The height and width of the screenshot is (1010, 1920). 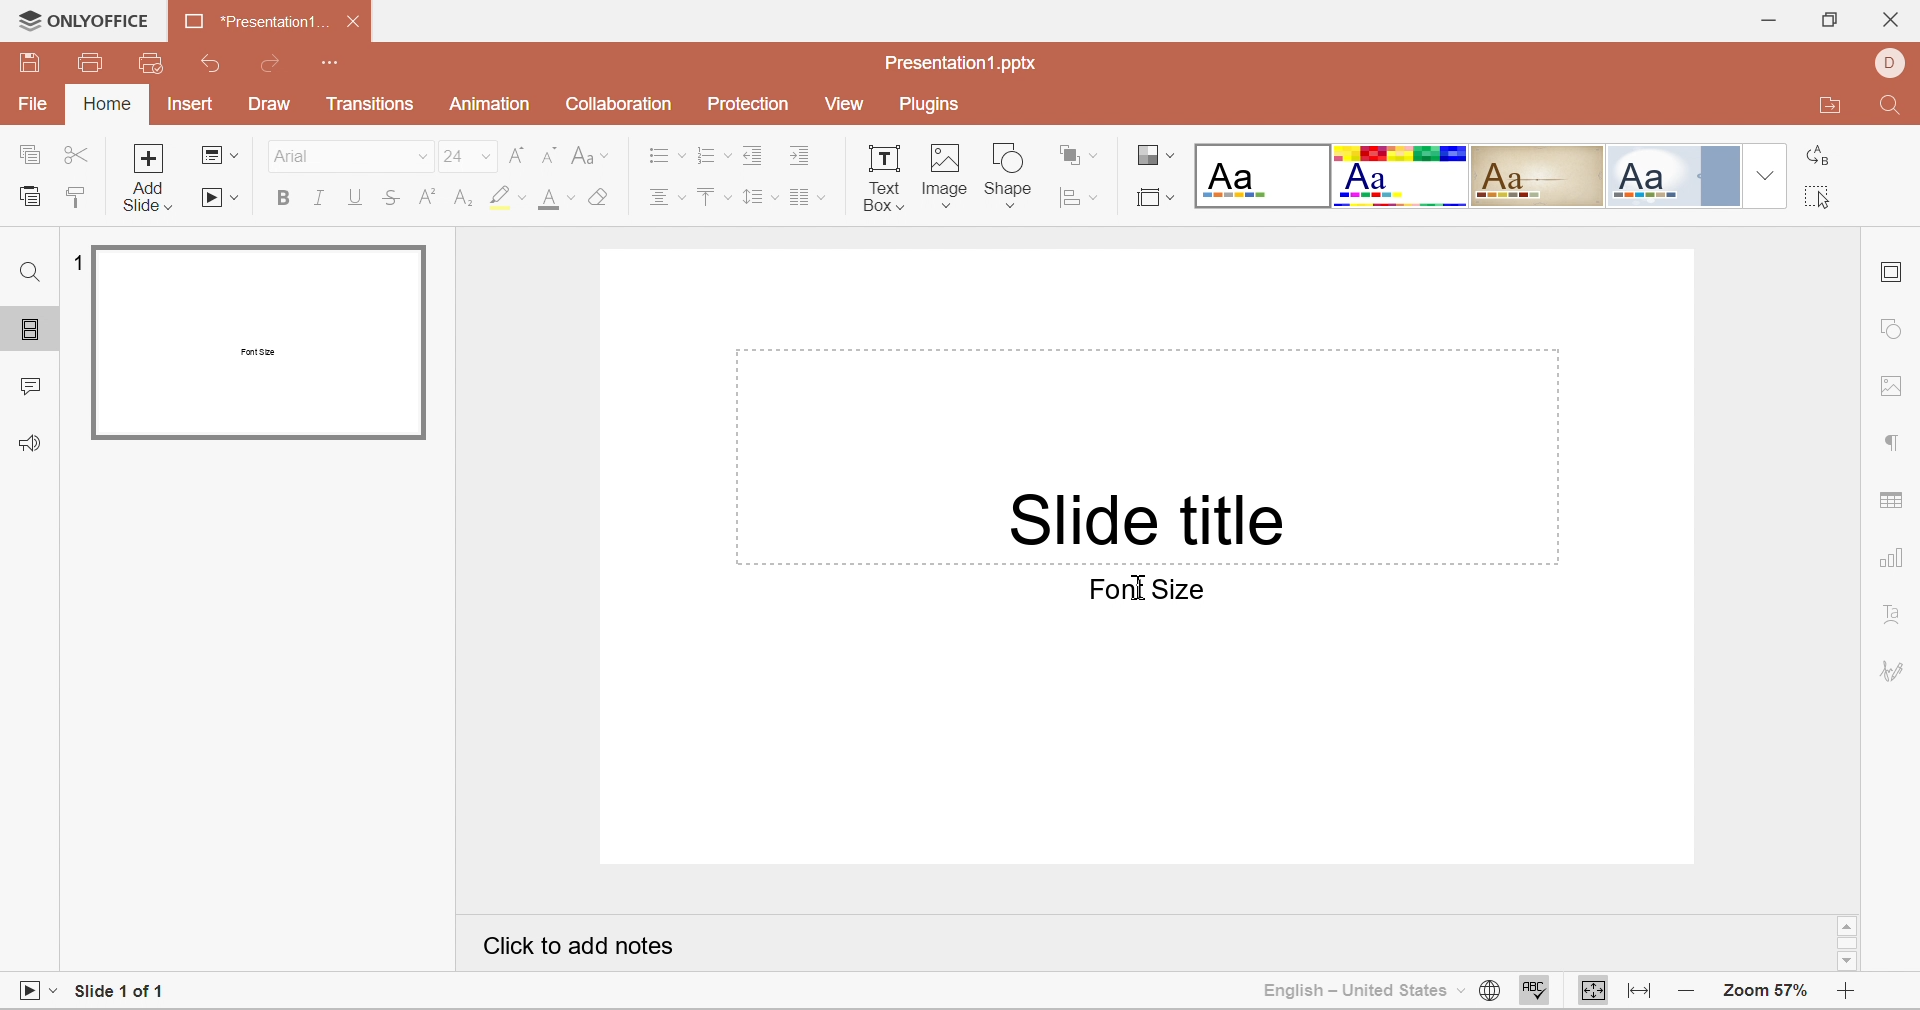 I want to click on Fit to slide, so click(x=1594, y=992).